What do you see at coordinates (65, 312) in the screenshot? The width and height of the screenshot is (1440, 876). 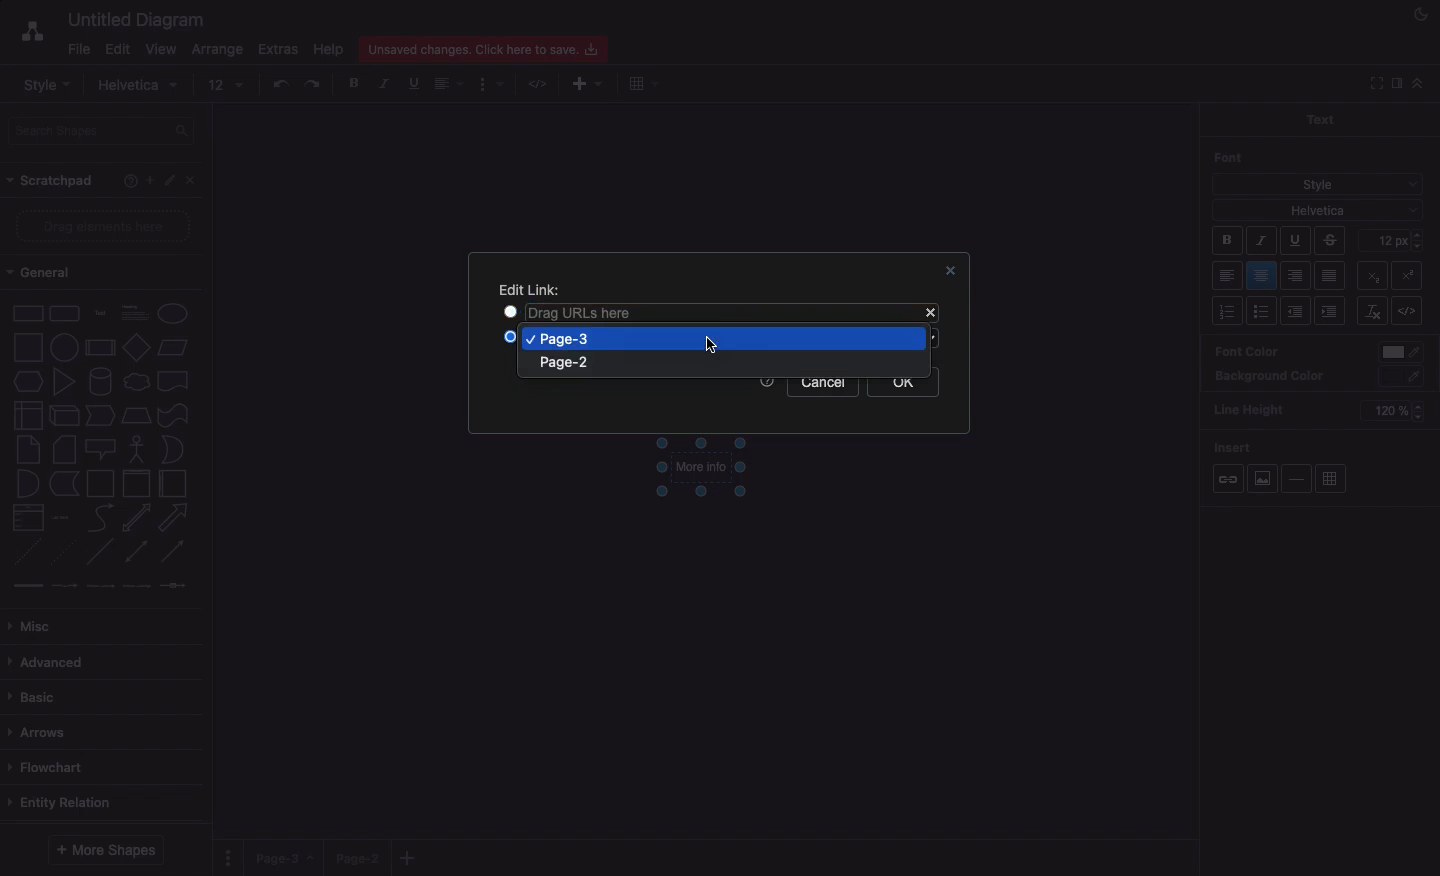 I see `rounded rectangle` at bounding box center [65, 312].